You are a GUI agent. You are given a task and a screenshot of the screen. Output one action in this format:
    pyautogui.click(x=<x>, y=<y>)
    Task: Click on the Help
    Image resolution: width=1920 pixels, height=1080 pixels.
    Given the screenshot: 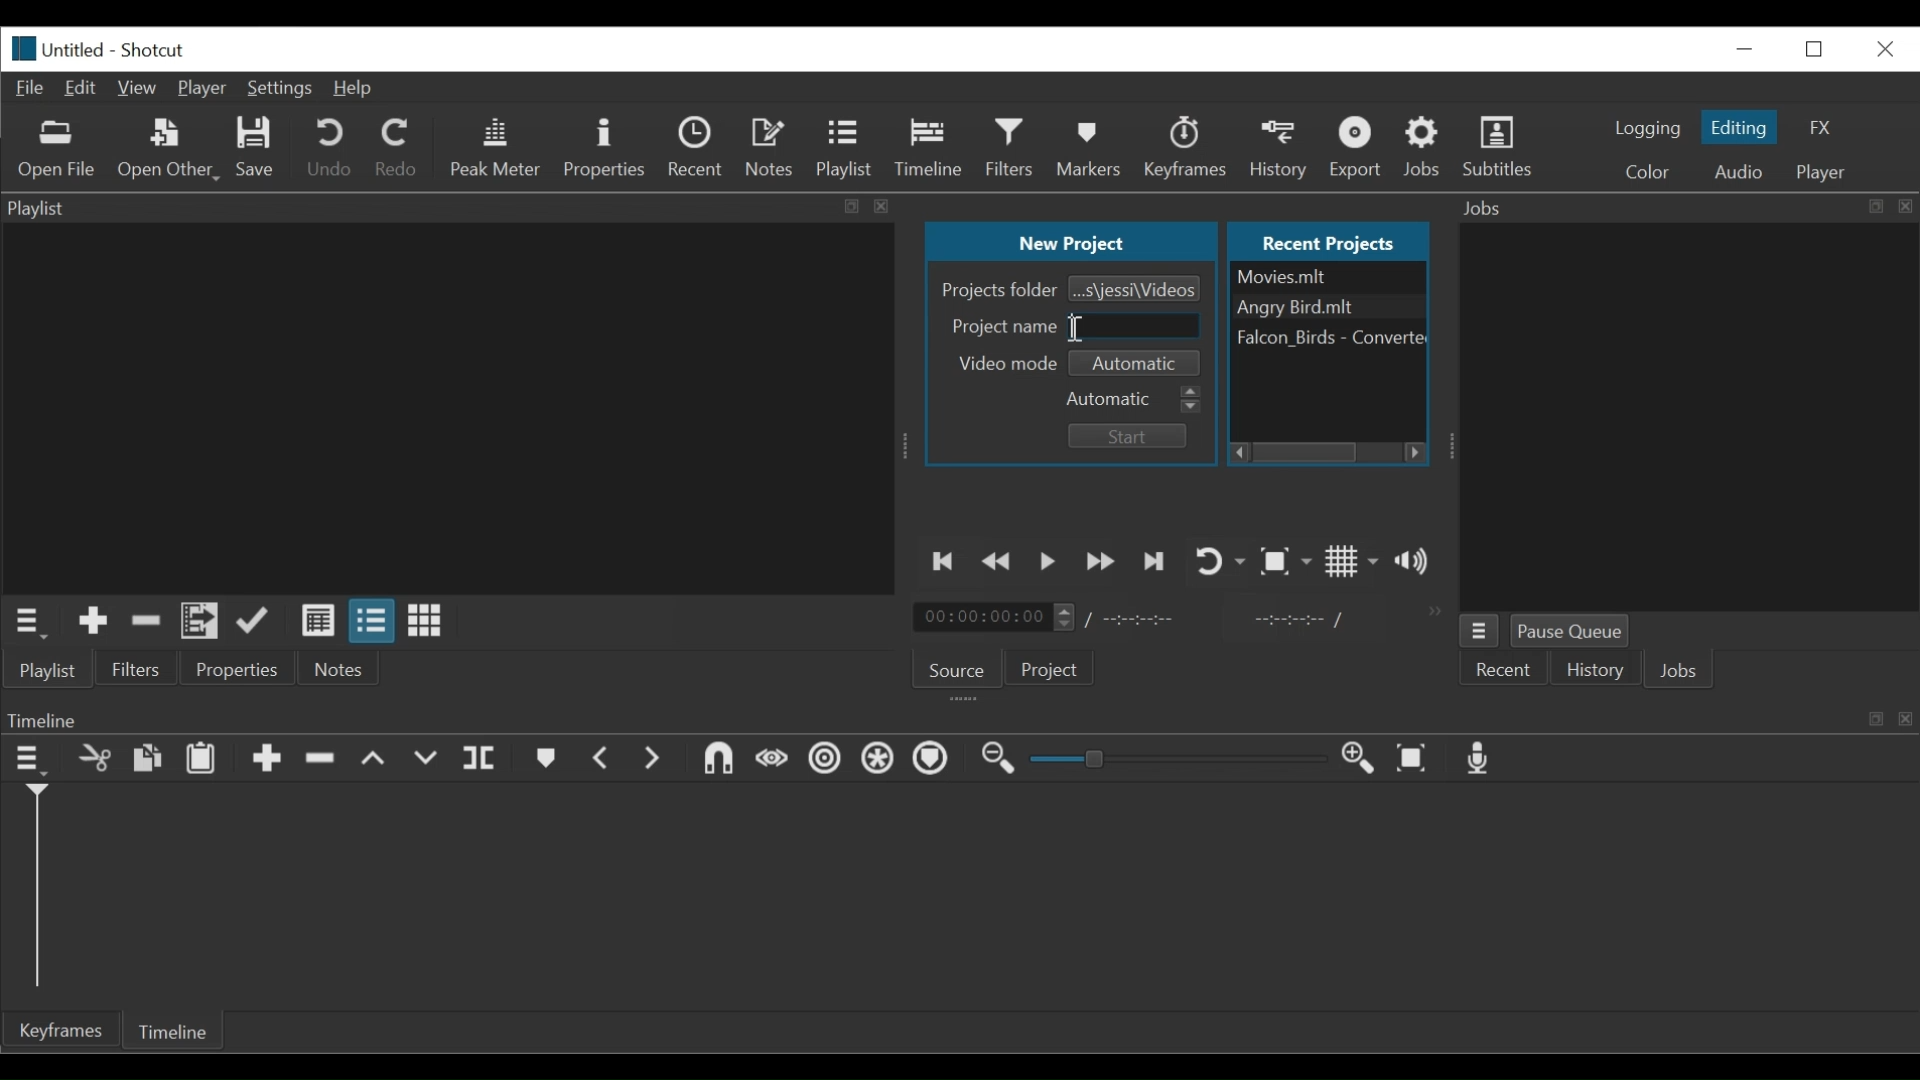 What is the action you would take?
    pyautogui.click(x=362, y=89)
    